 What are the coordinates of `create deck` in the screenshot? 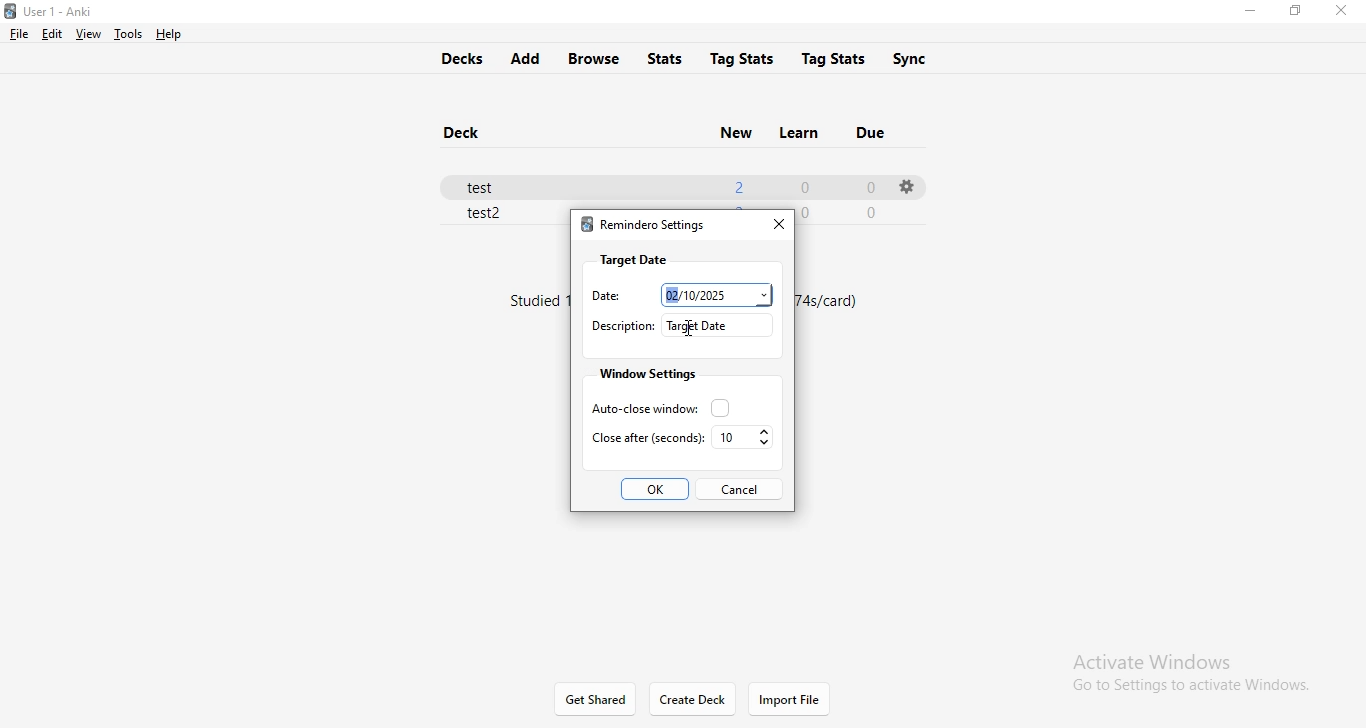 It's located at (694, 699).